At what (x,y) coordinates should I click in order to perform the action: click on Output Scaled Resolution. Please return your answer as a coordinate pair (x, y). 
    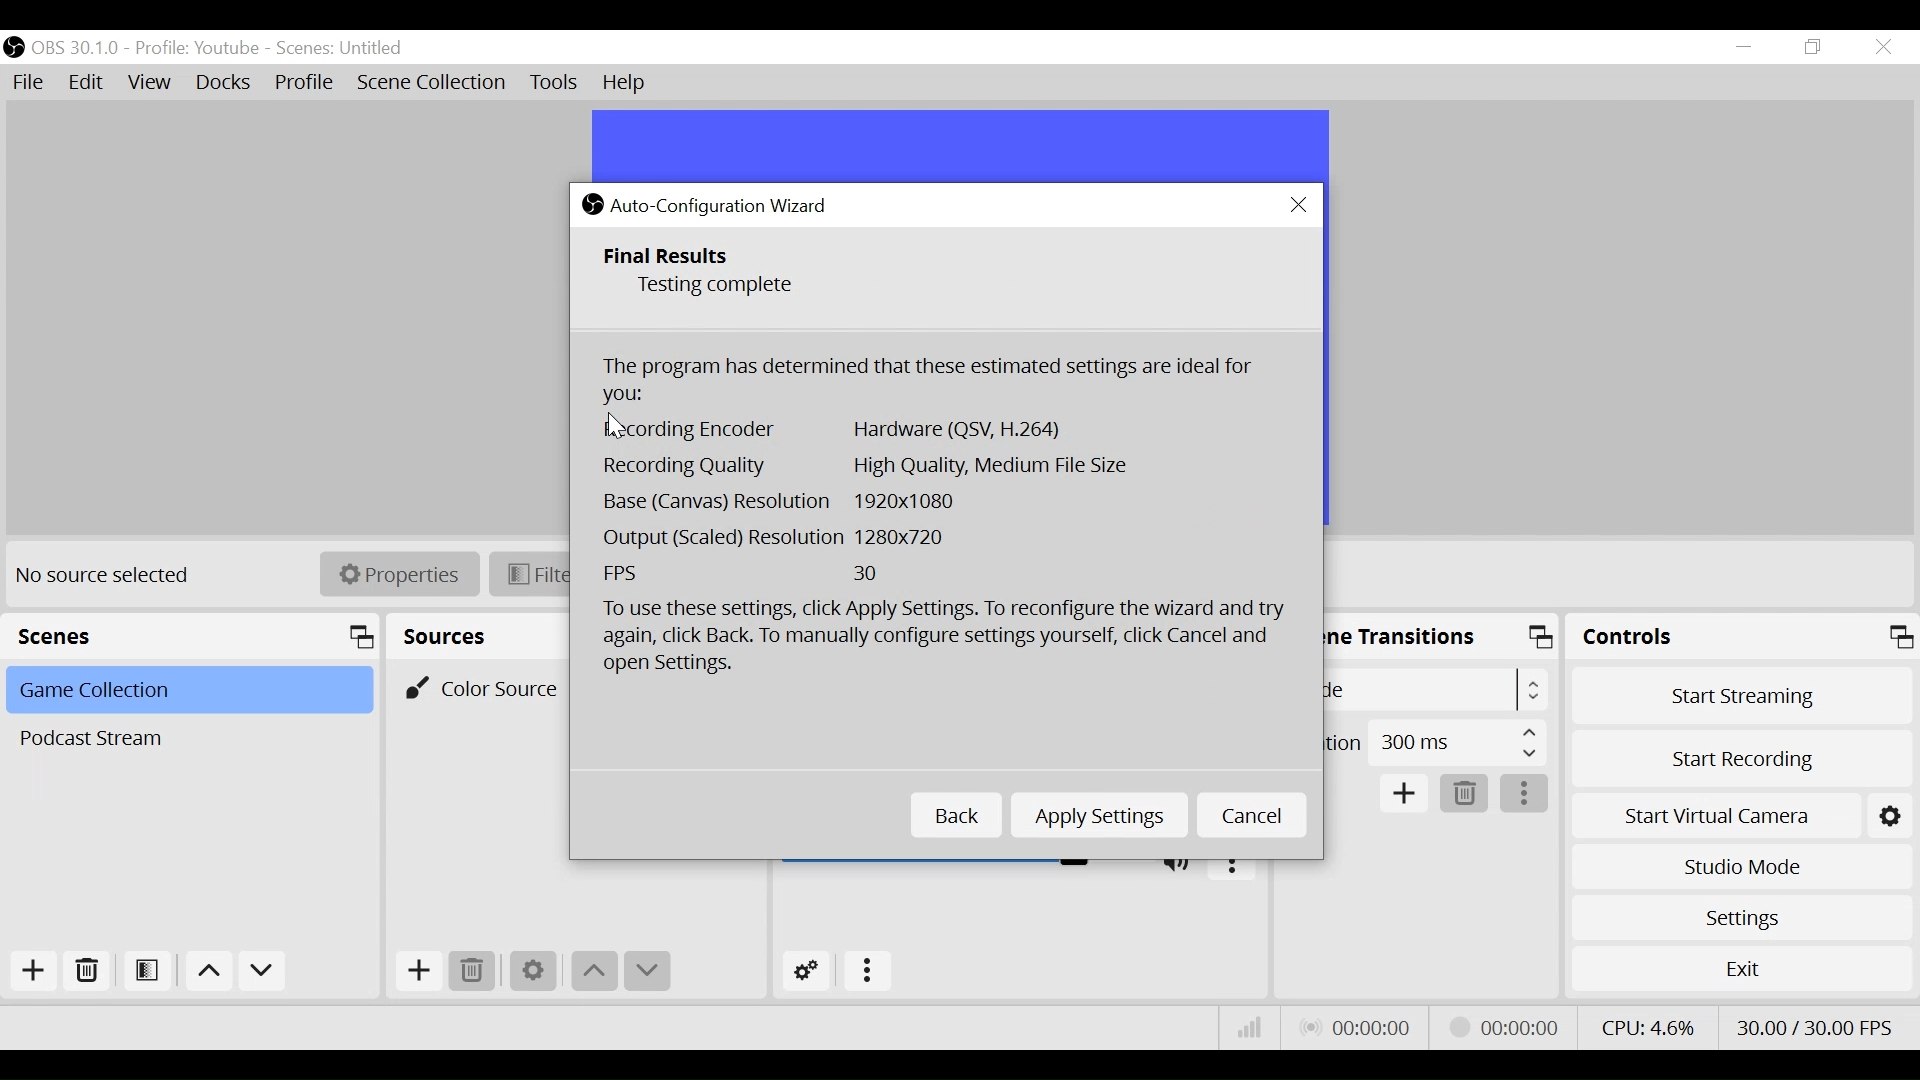
    Looking at the image, I should click on (817, 538).